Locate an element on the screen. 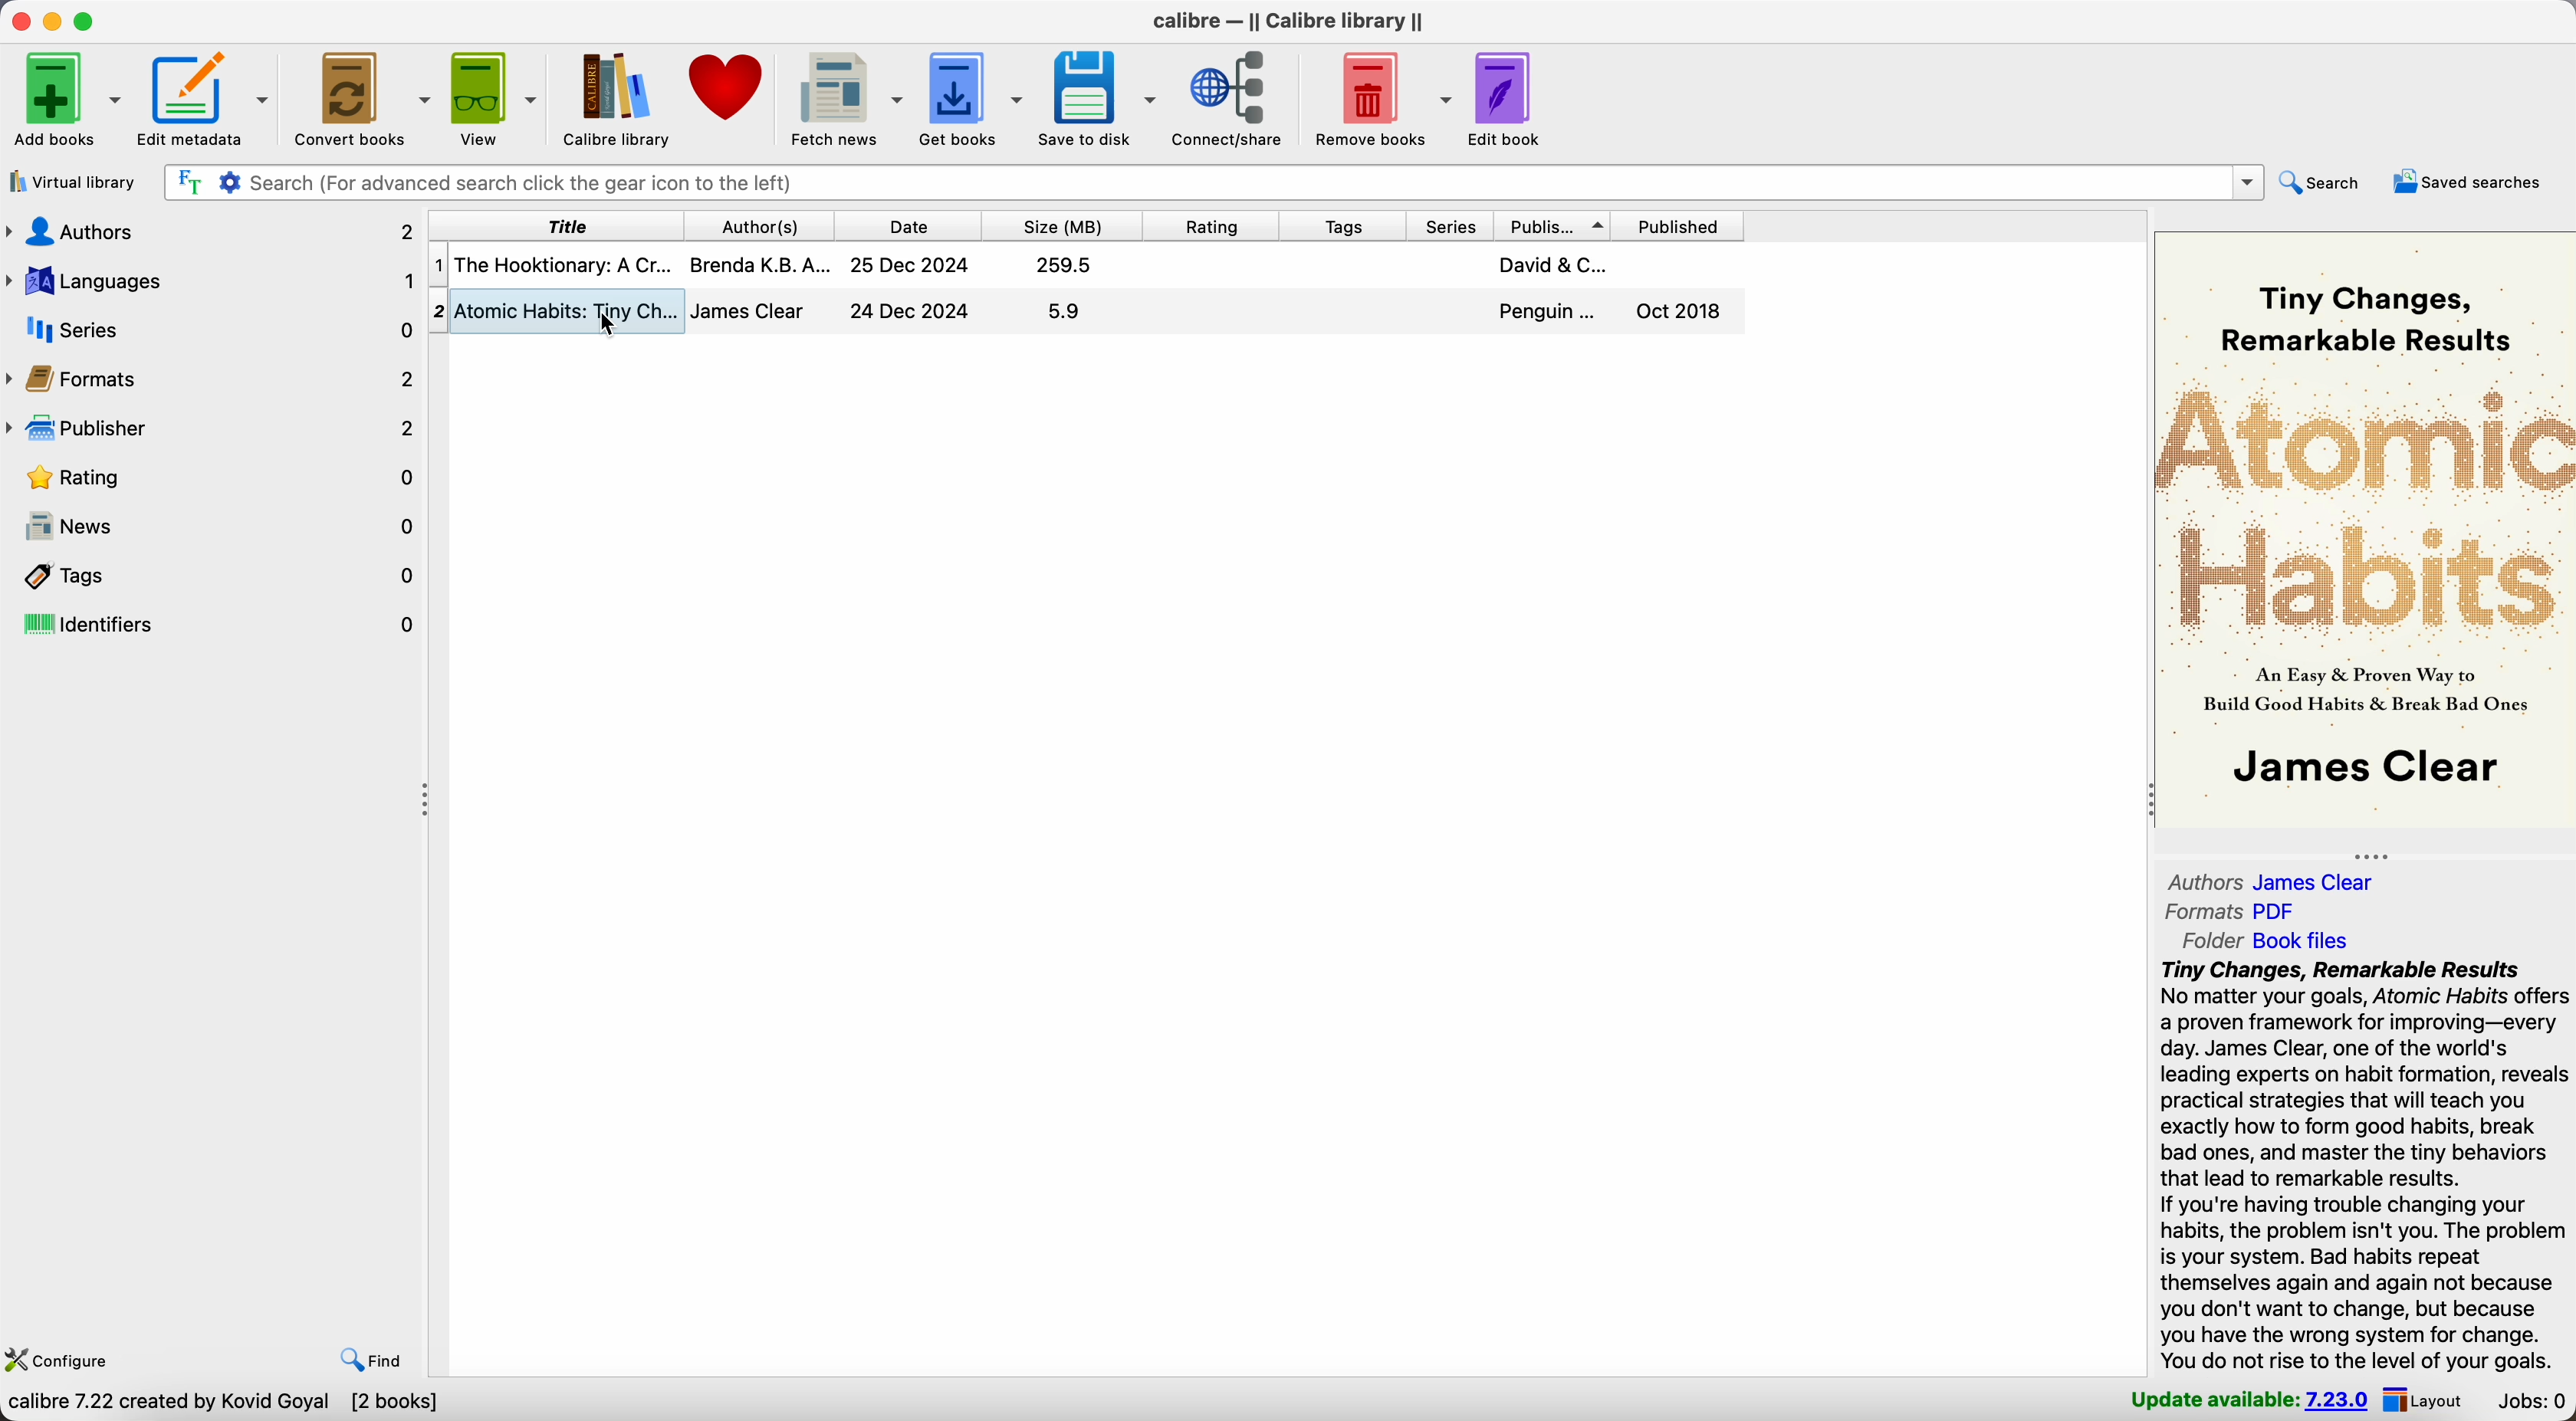 The width and height of the screenshot is (2576, 1421). close Calibre is located at coordinates (18, 19).